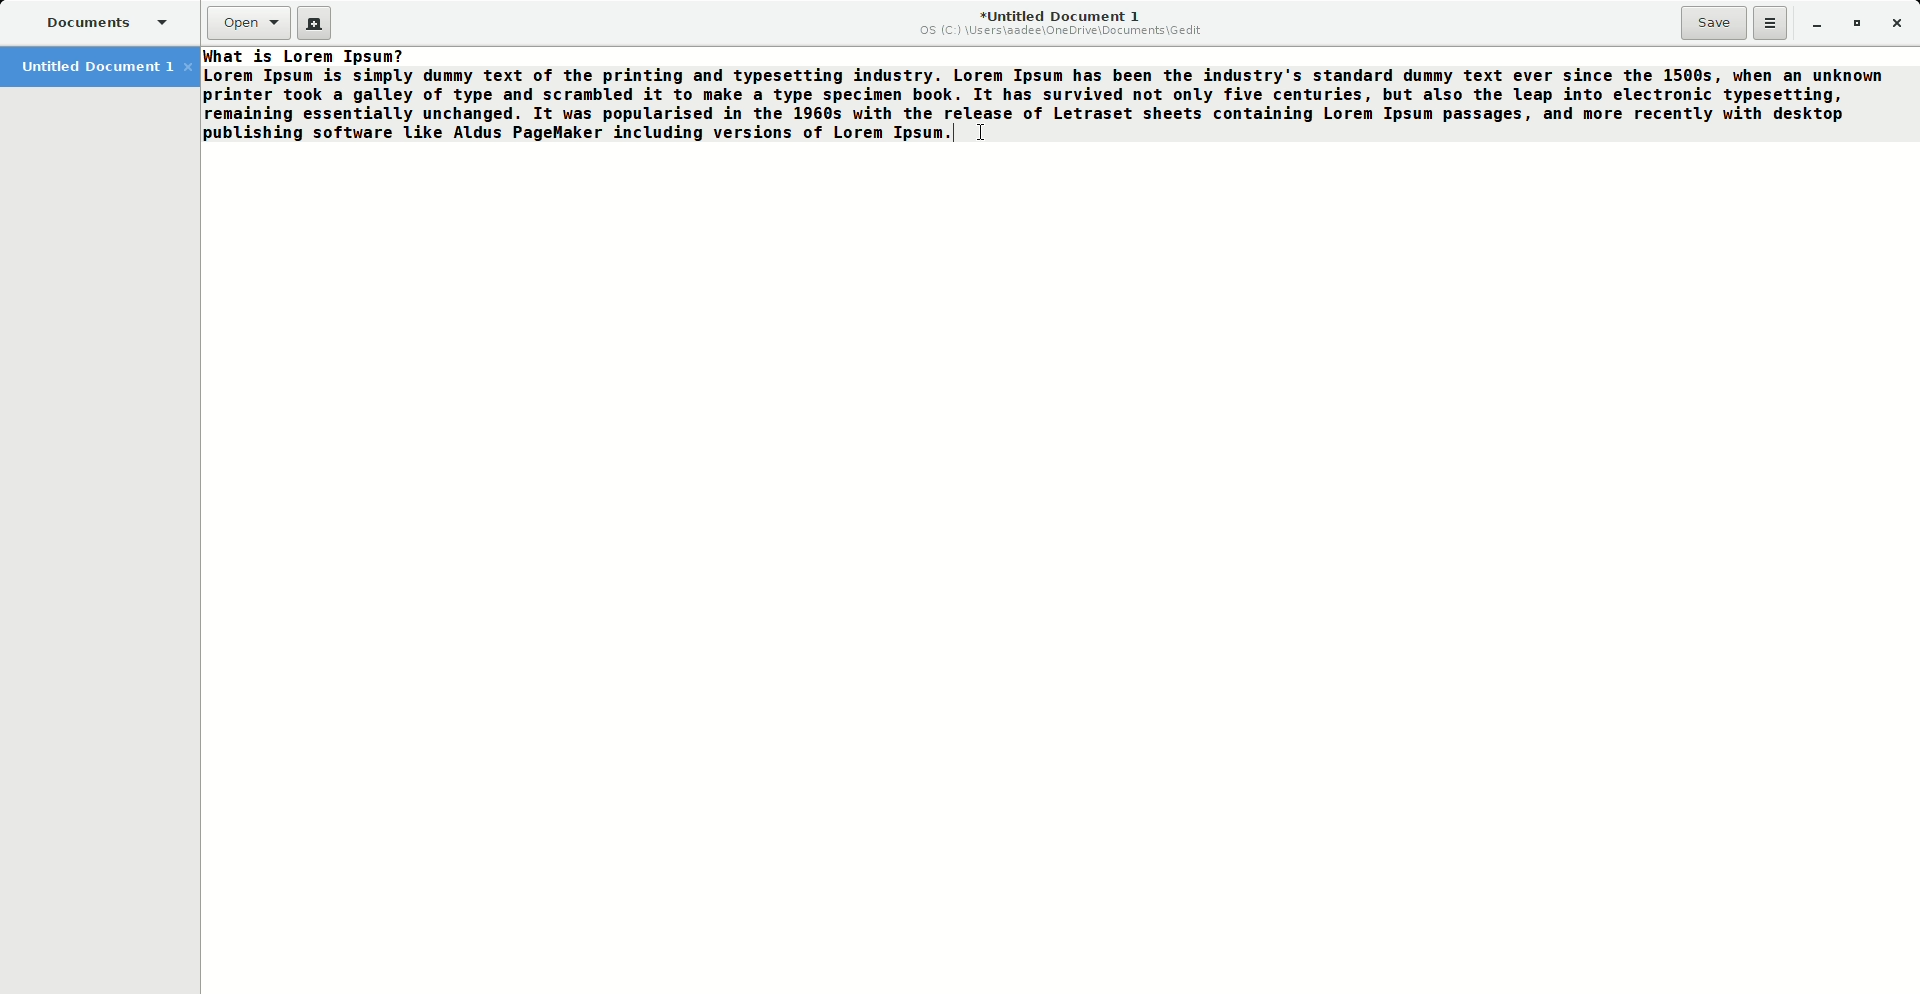 The height and width of the screenshot is (994, 1920). I want to click on Options, so click(1771, 22).